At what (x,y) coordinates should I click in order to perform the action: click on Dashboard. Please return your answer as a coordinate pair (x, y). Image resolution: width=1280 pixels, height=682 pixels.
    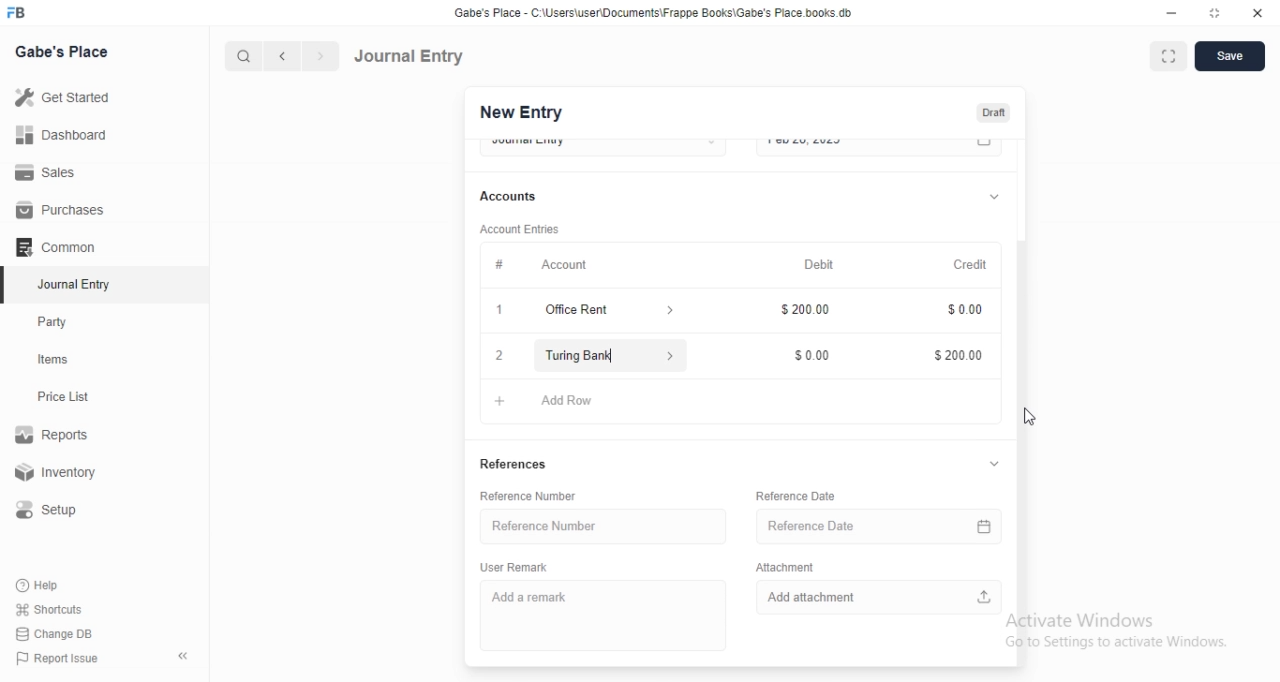
    Looking at the image, I should click on (59, 135).